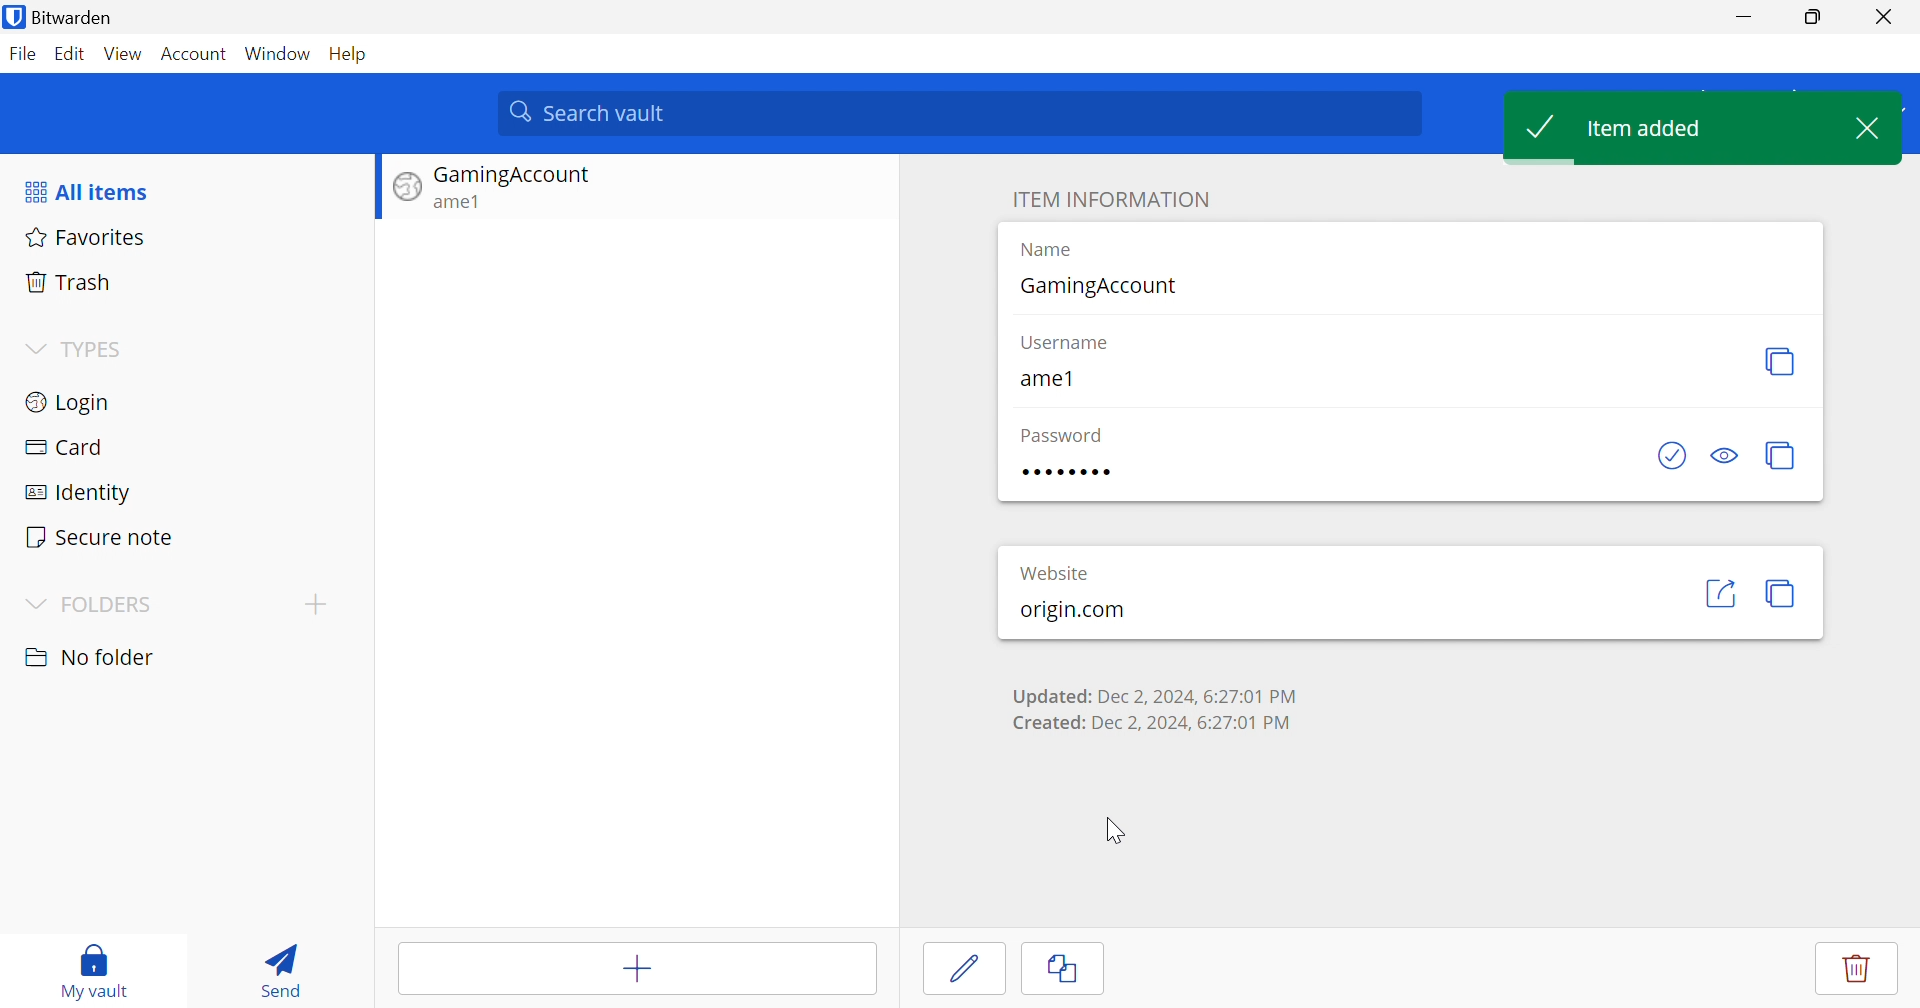 The height and width of the screenshot is (1008, 1920). I want to click on Username, so click(1065, 342).